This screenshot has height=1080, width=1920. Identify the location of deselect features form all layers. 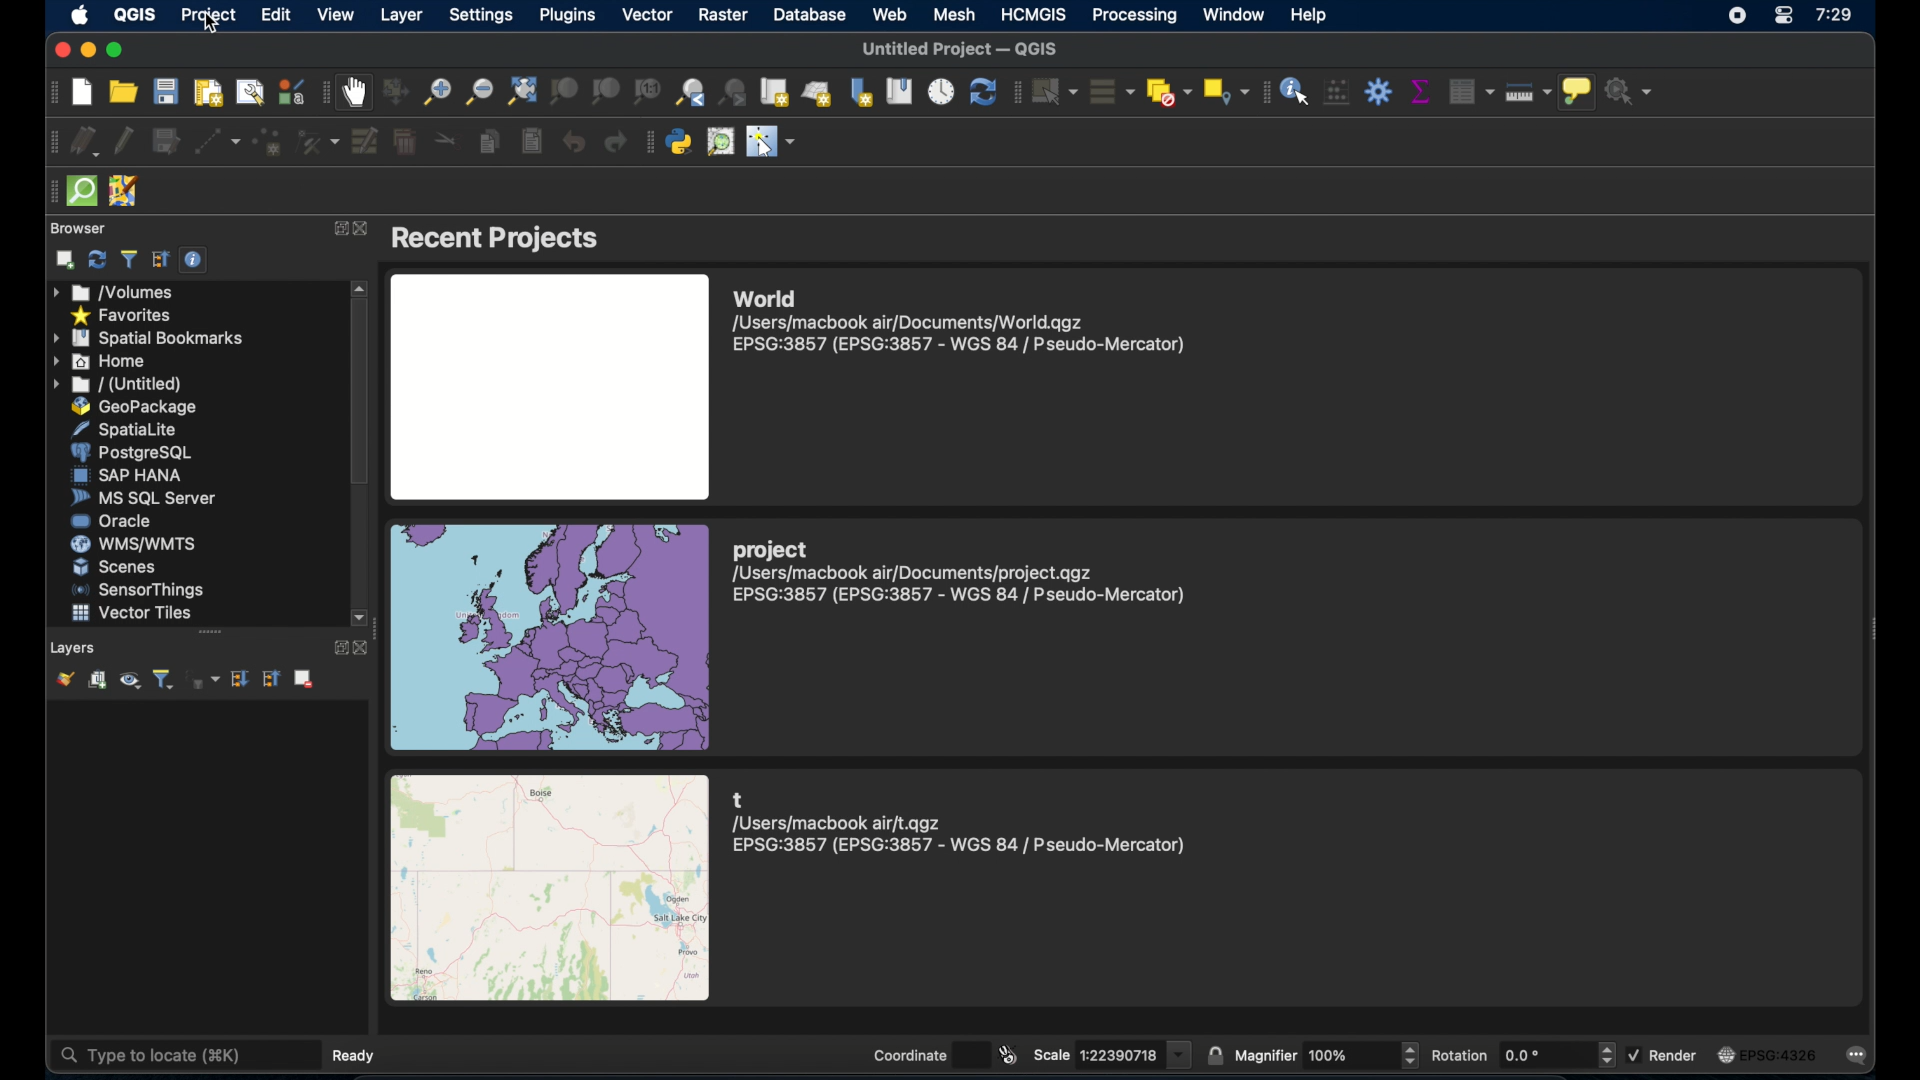
(1168, 92).